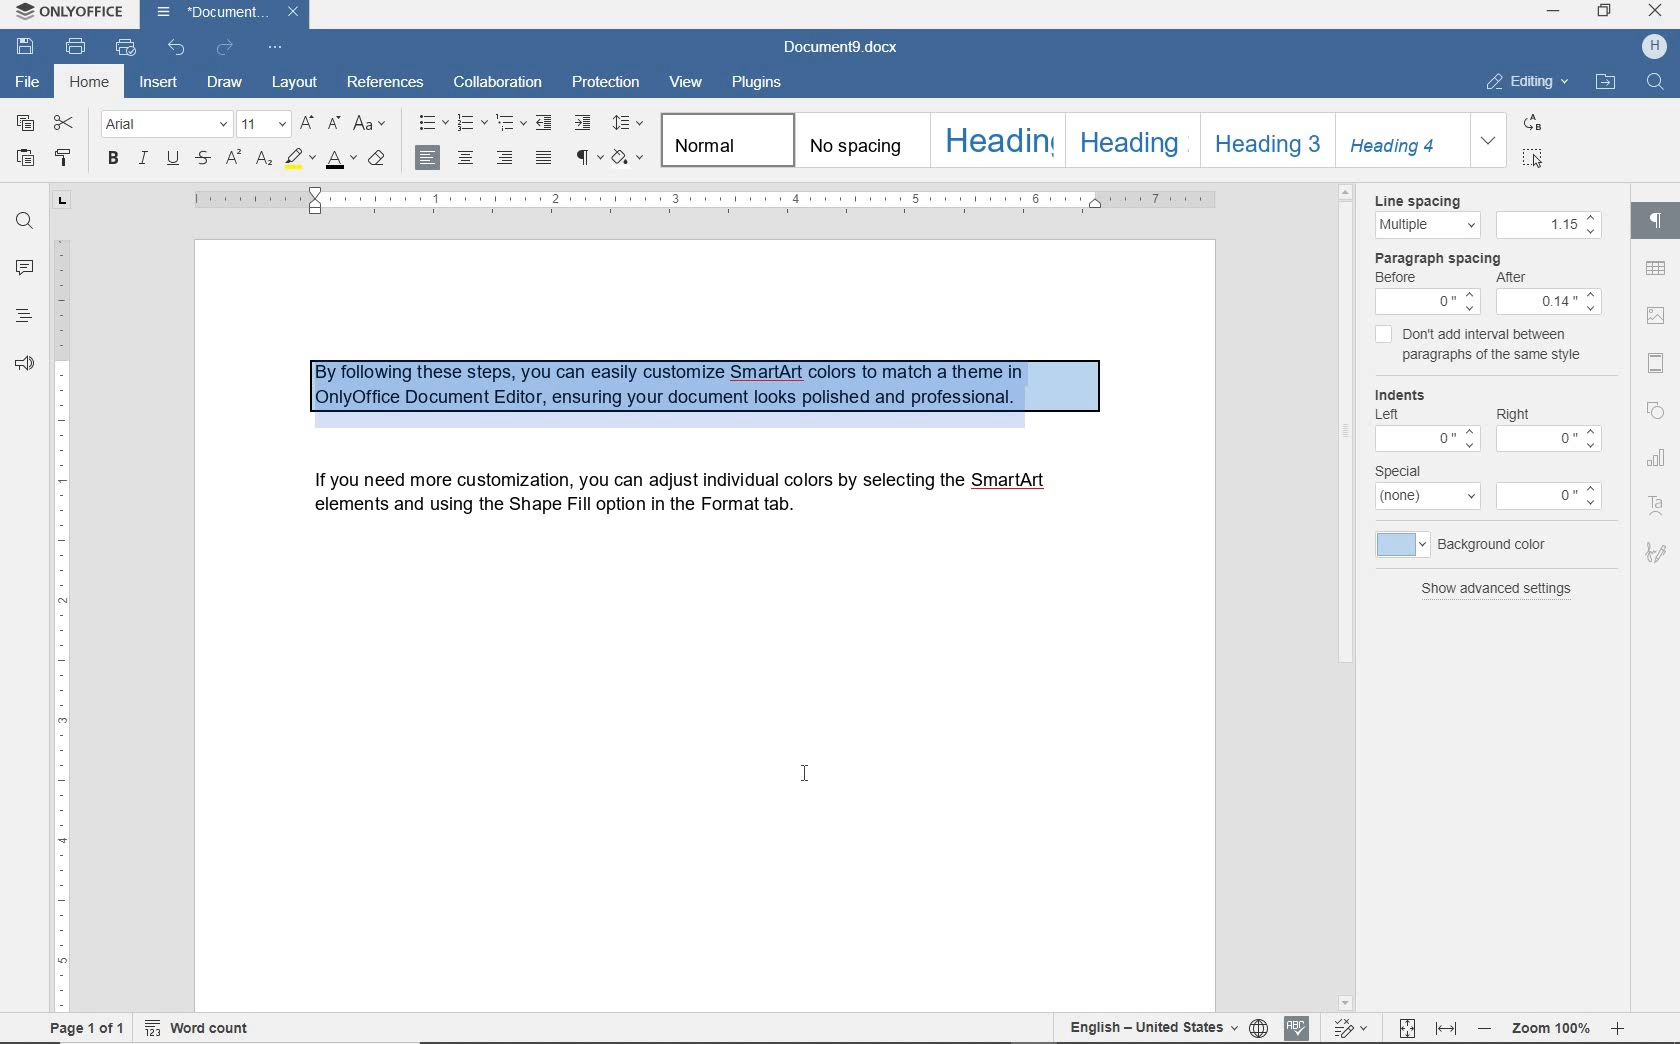 The height and width of the screenshot is (1044, 1680). Describe the element at coordinates (377, 160) in the screenshot. I see `clear style` at that location.